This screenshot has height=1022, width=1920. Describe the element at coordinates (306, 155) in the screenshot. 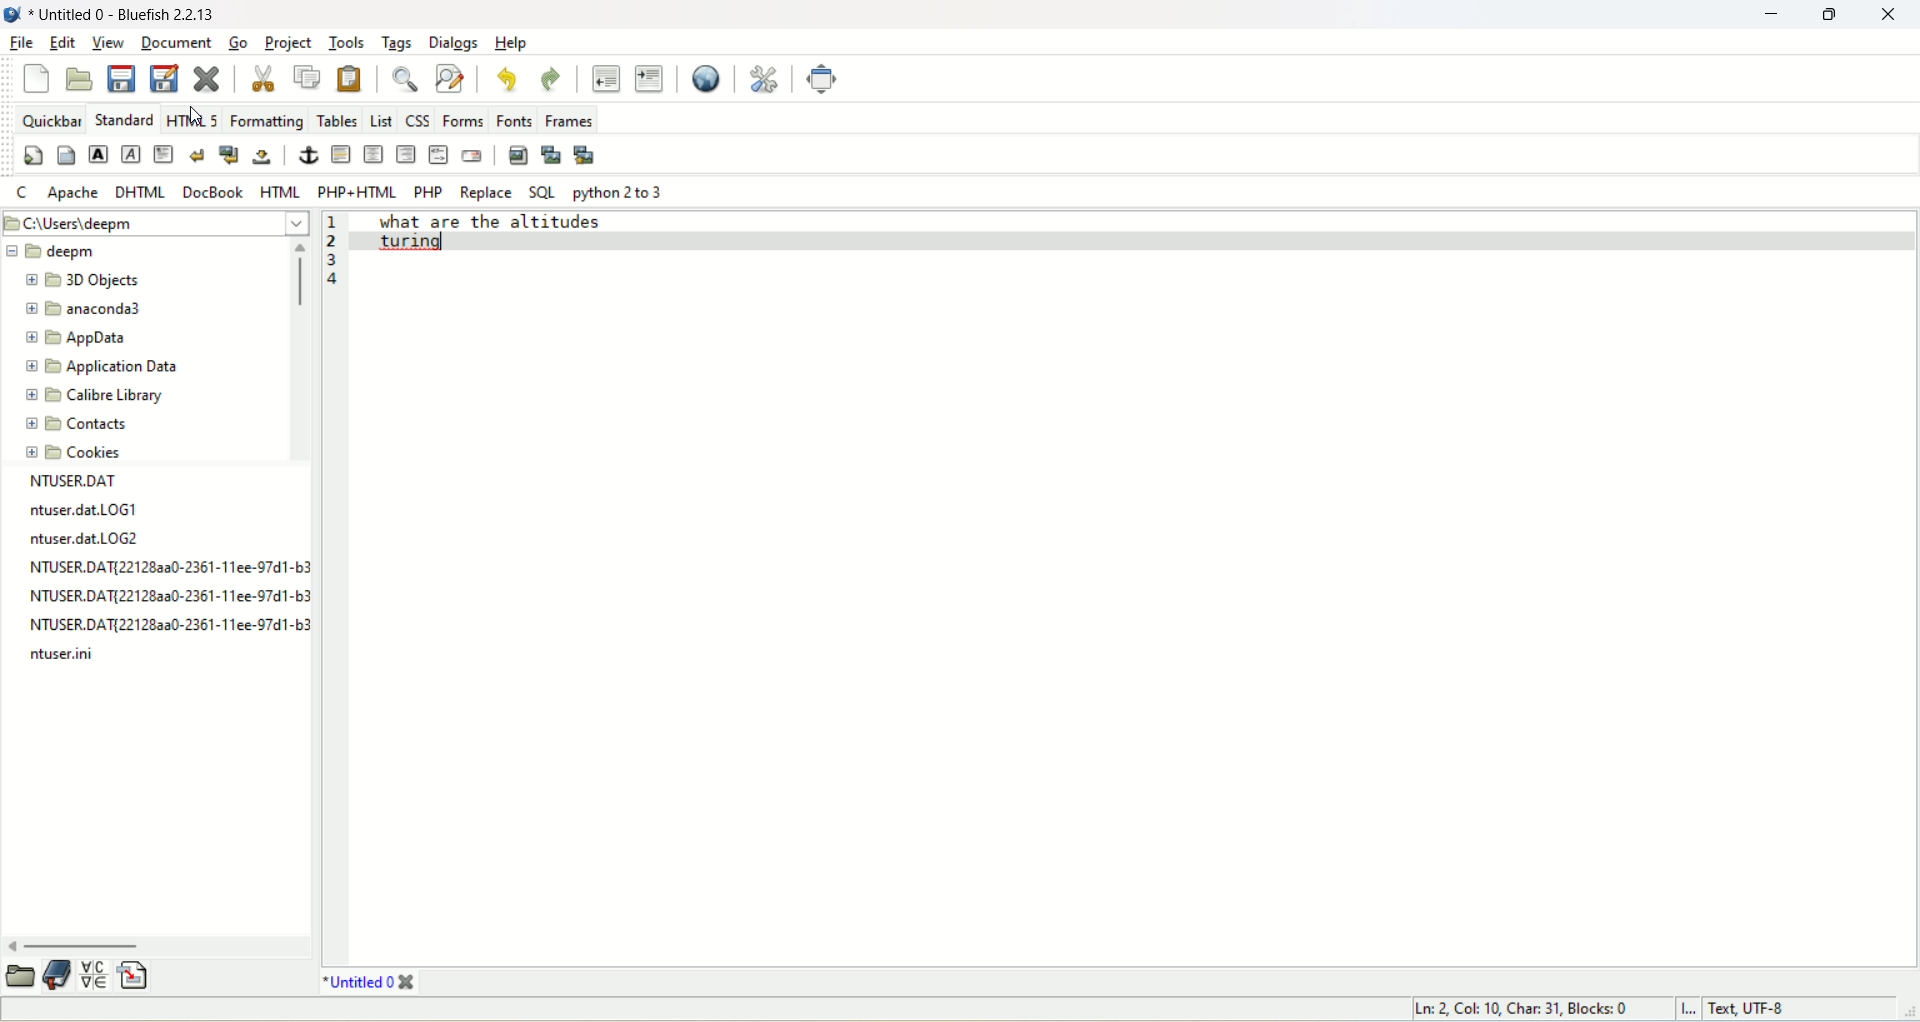

I see `anchor/hyperlink` at that location.